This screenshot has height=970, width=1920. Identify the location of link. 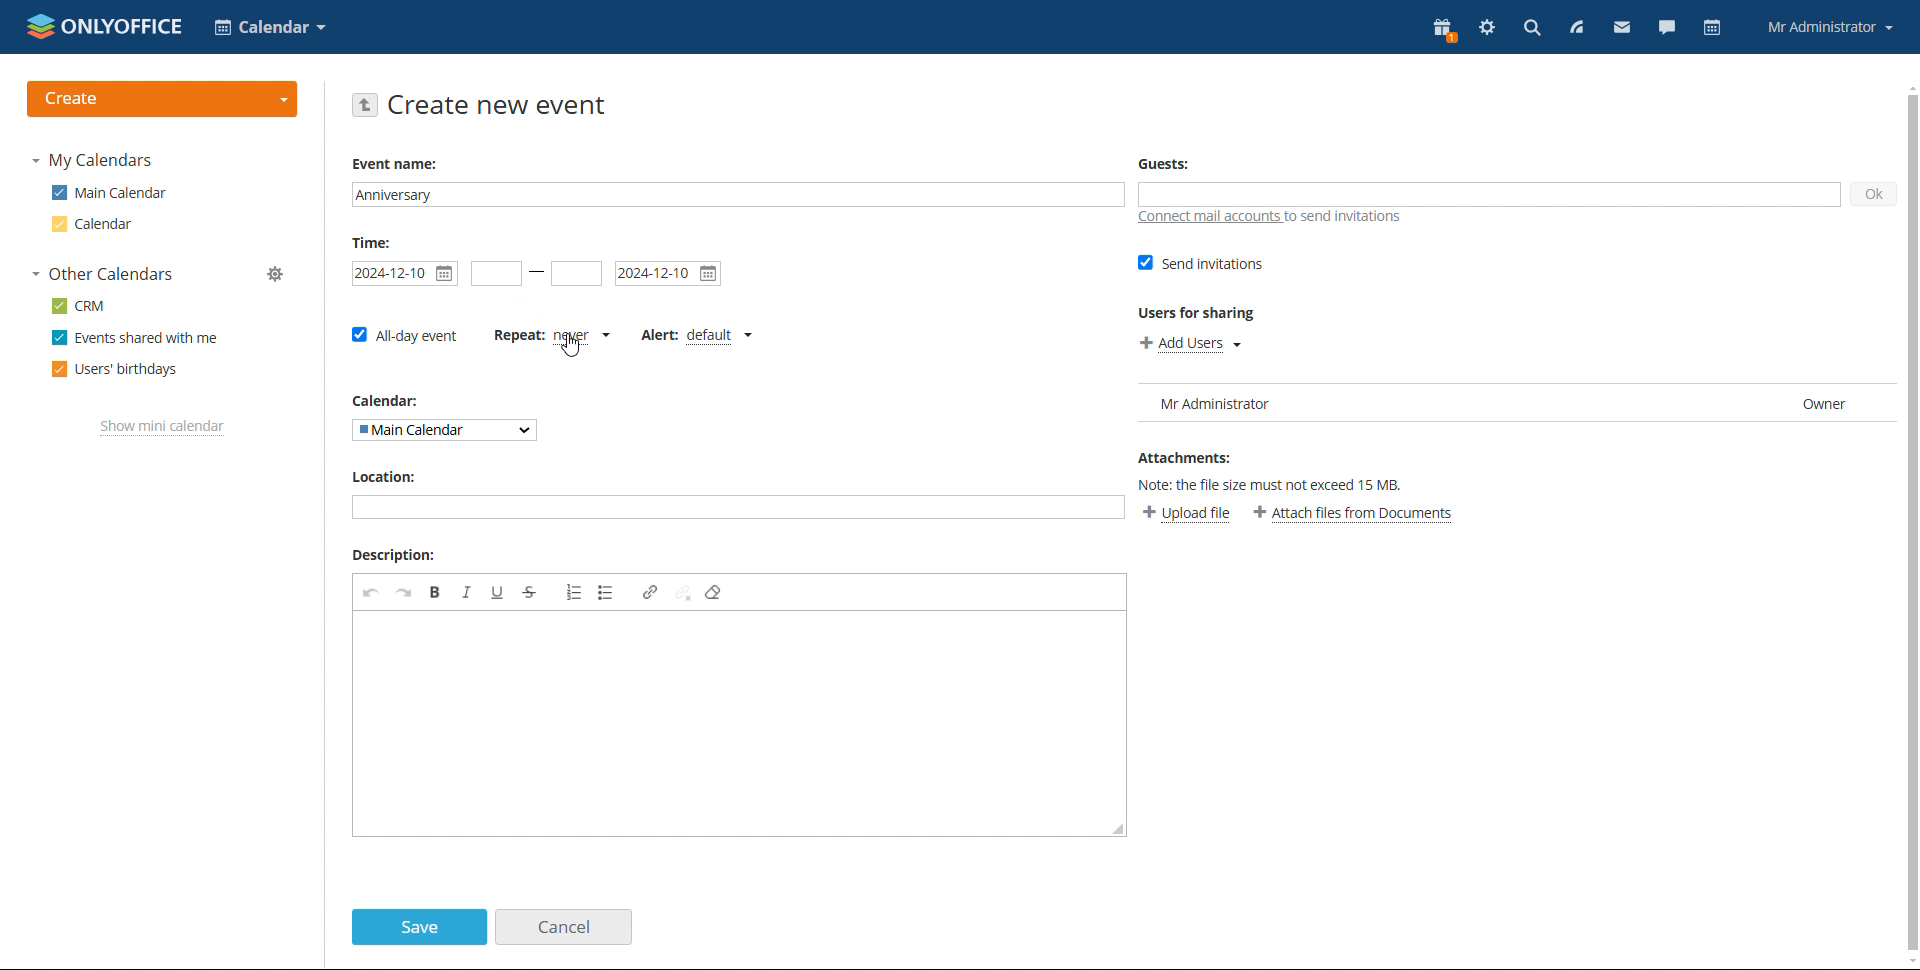
(651, 592).